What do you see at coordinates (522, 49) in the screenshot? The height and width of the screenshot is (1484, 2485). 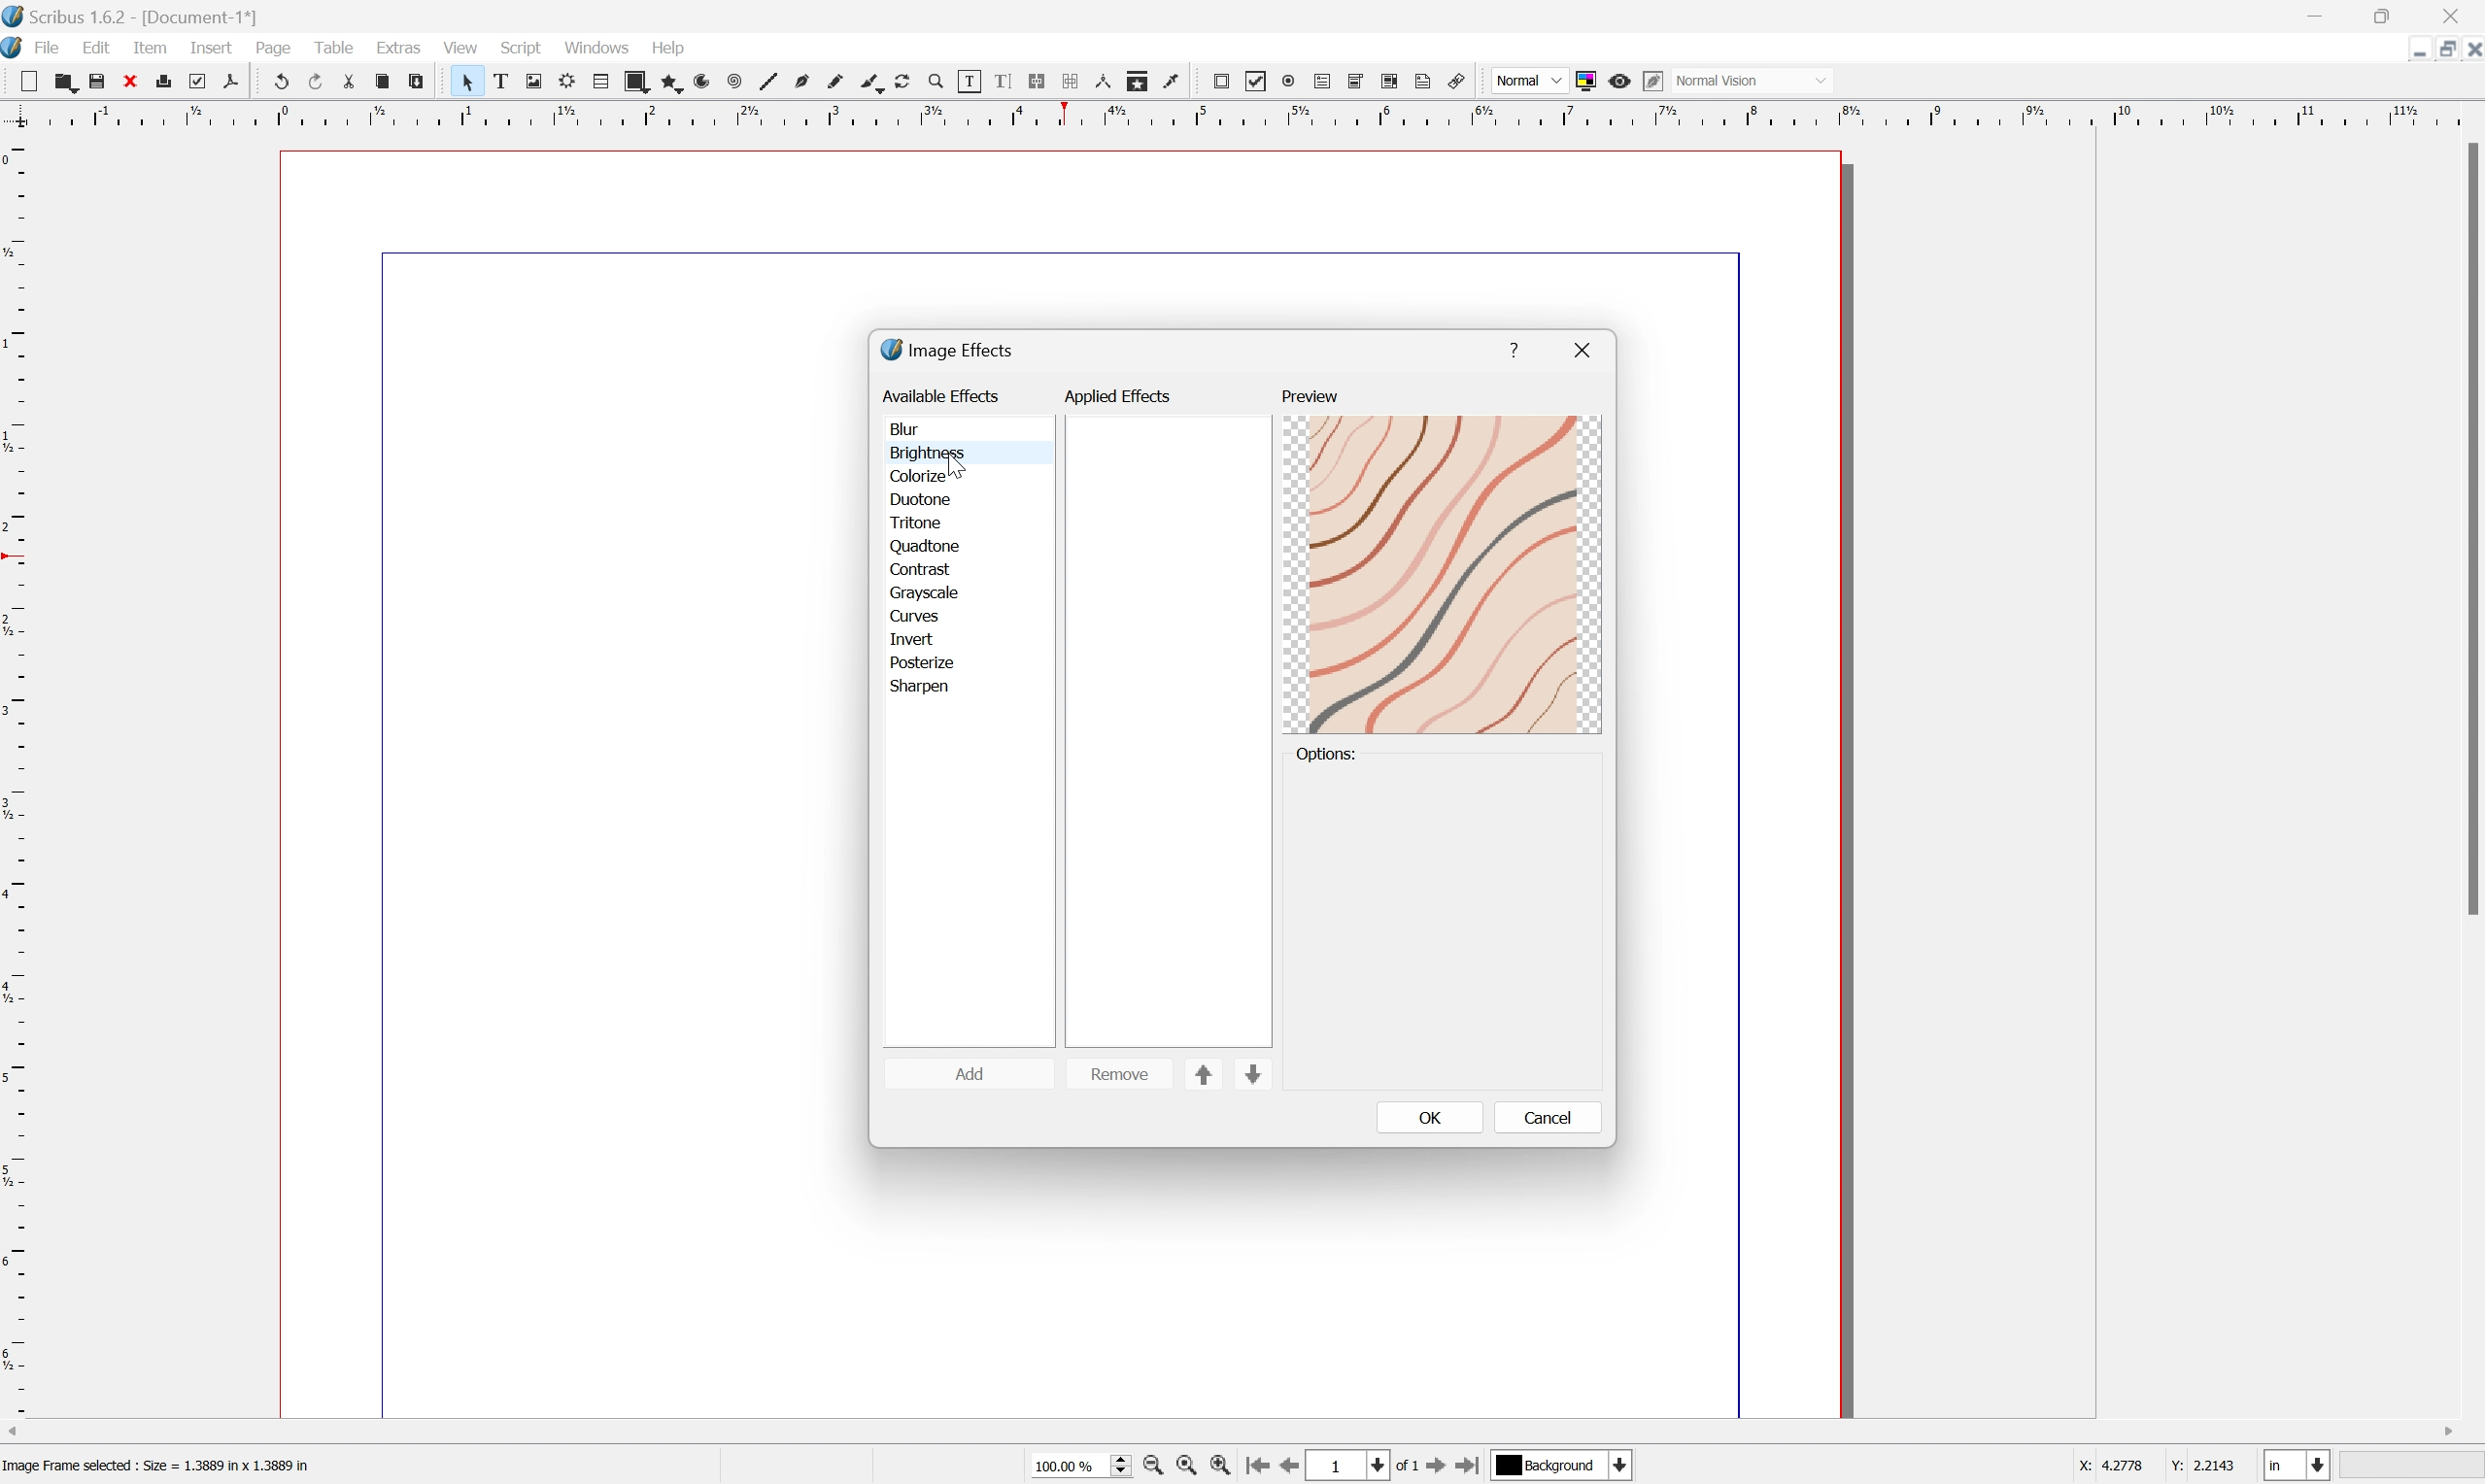 I see `Script` at bounding box center [522, 49].